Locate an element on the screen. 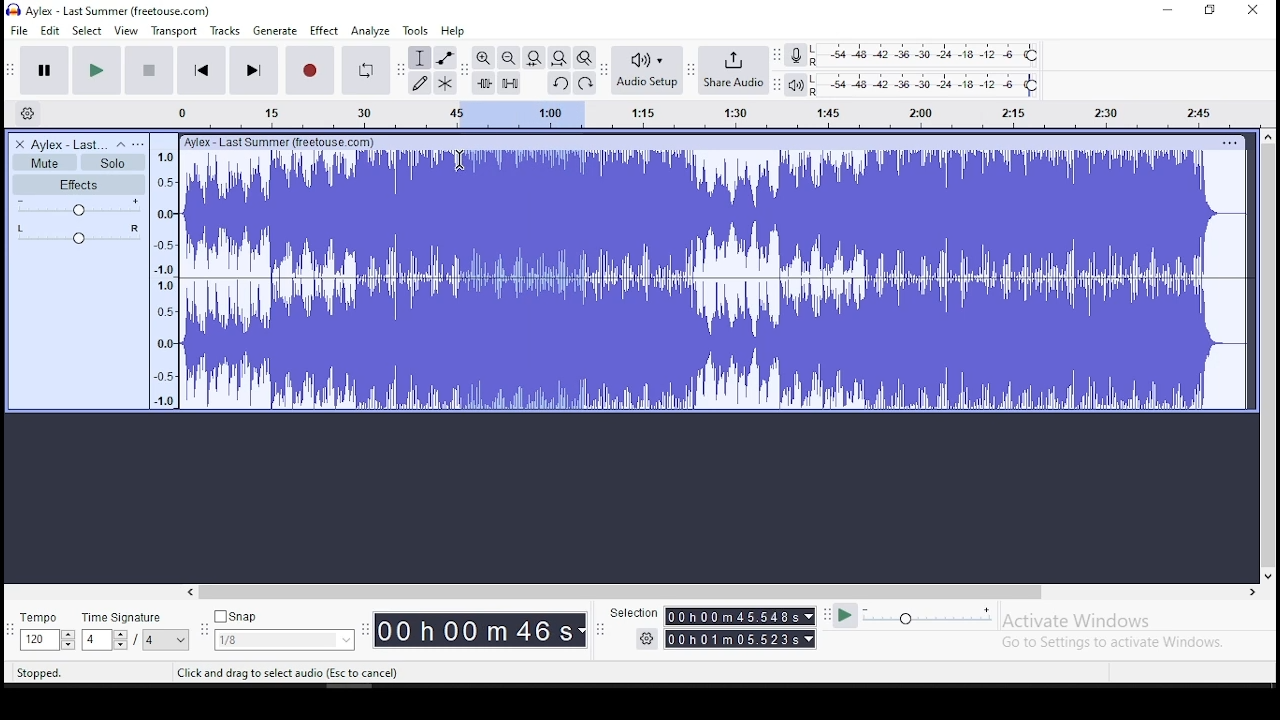 The height and width of the screenshot is (720, 1280). mute is located at coordinates (45, 162).